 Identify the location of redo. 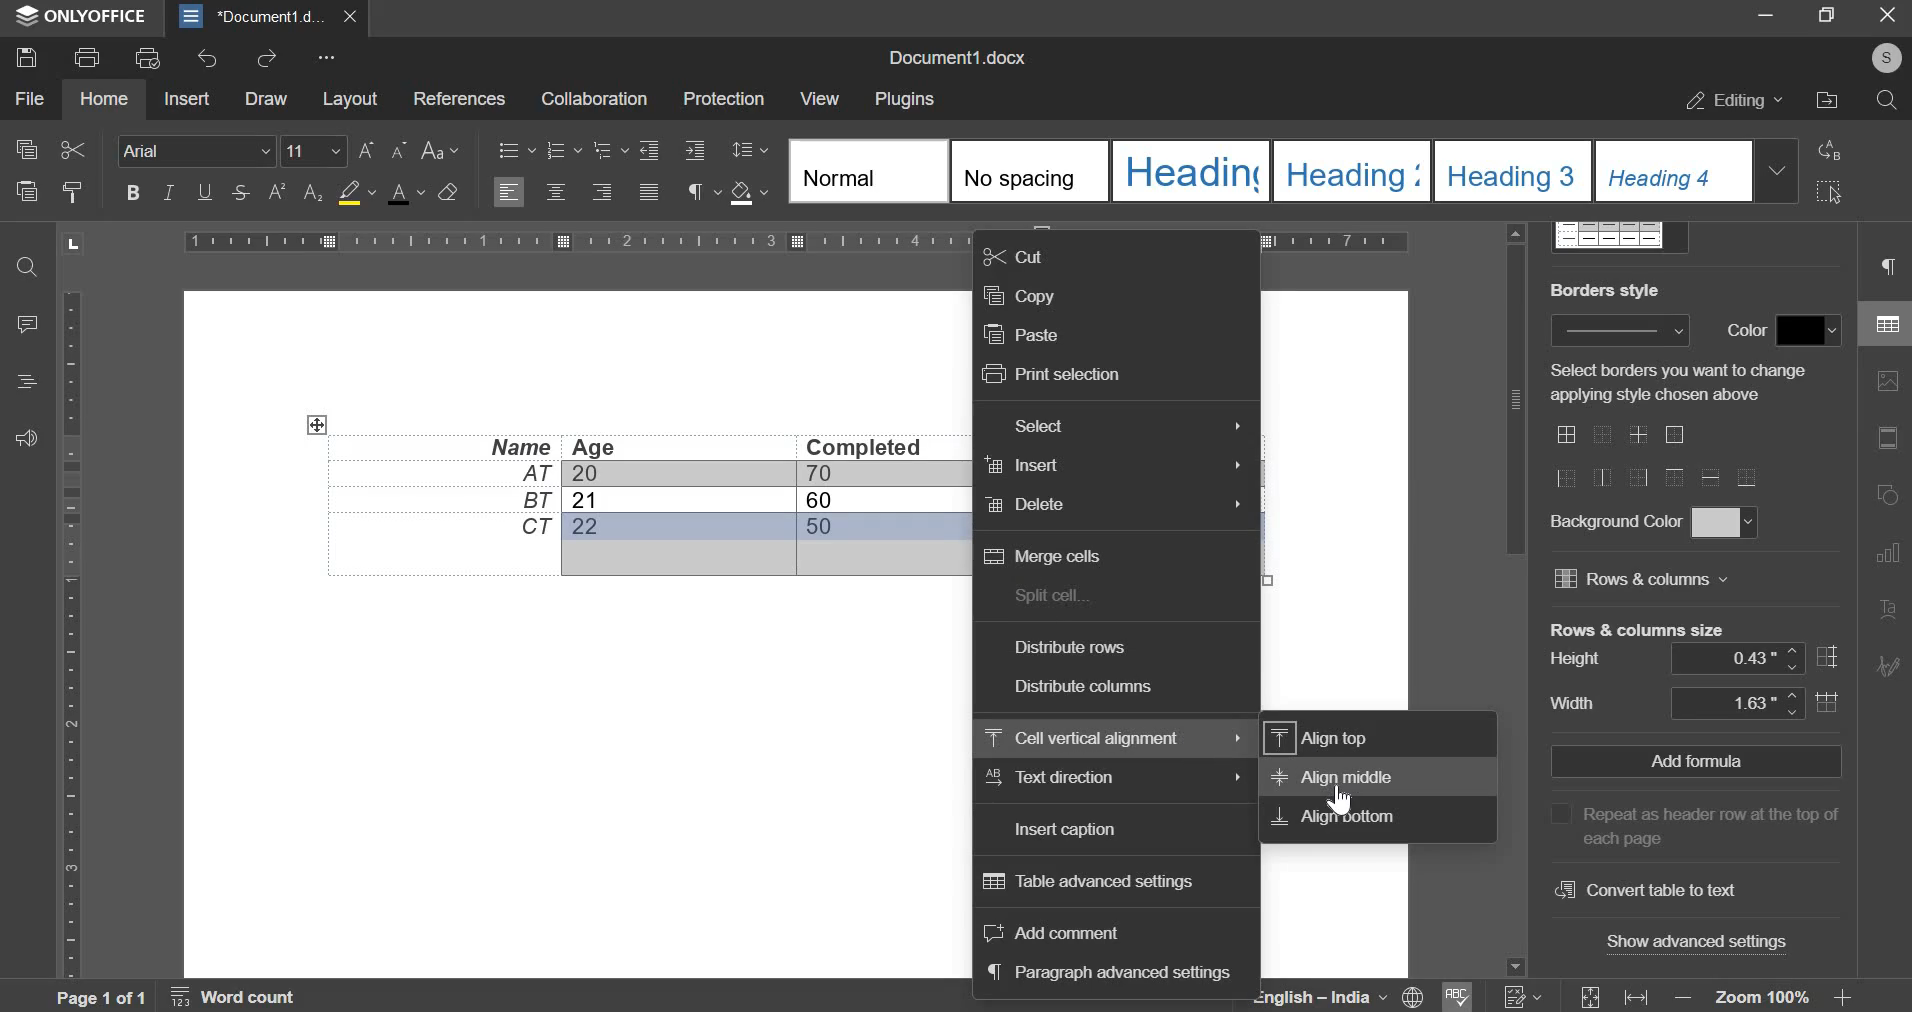
(267, 61).